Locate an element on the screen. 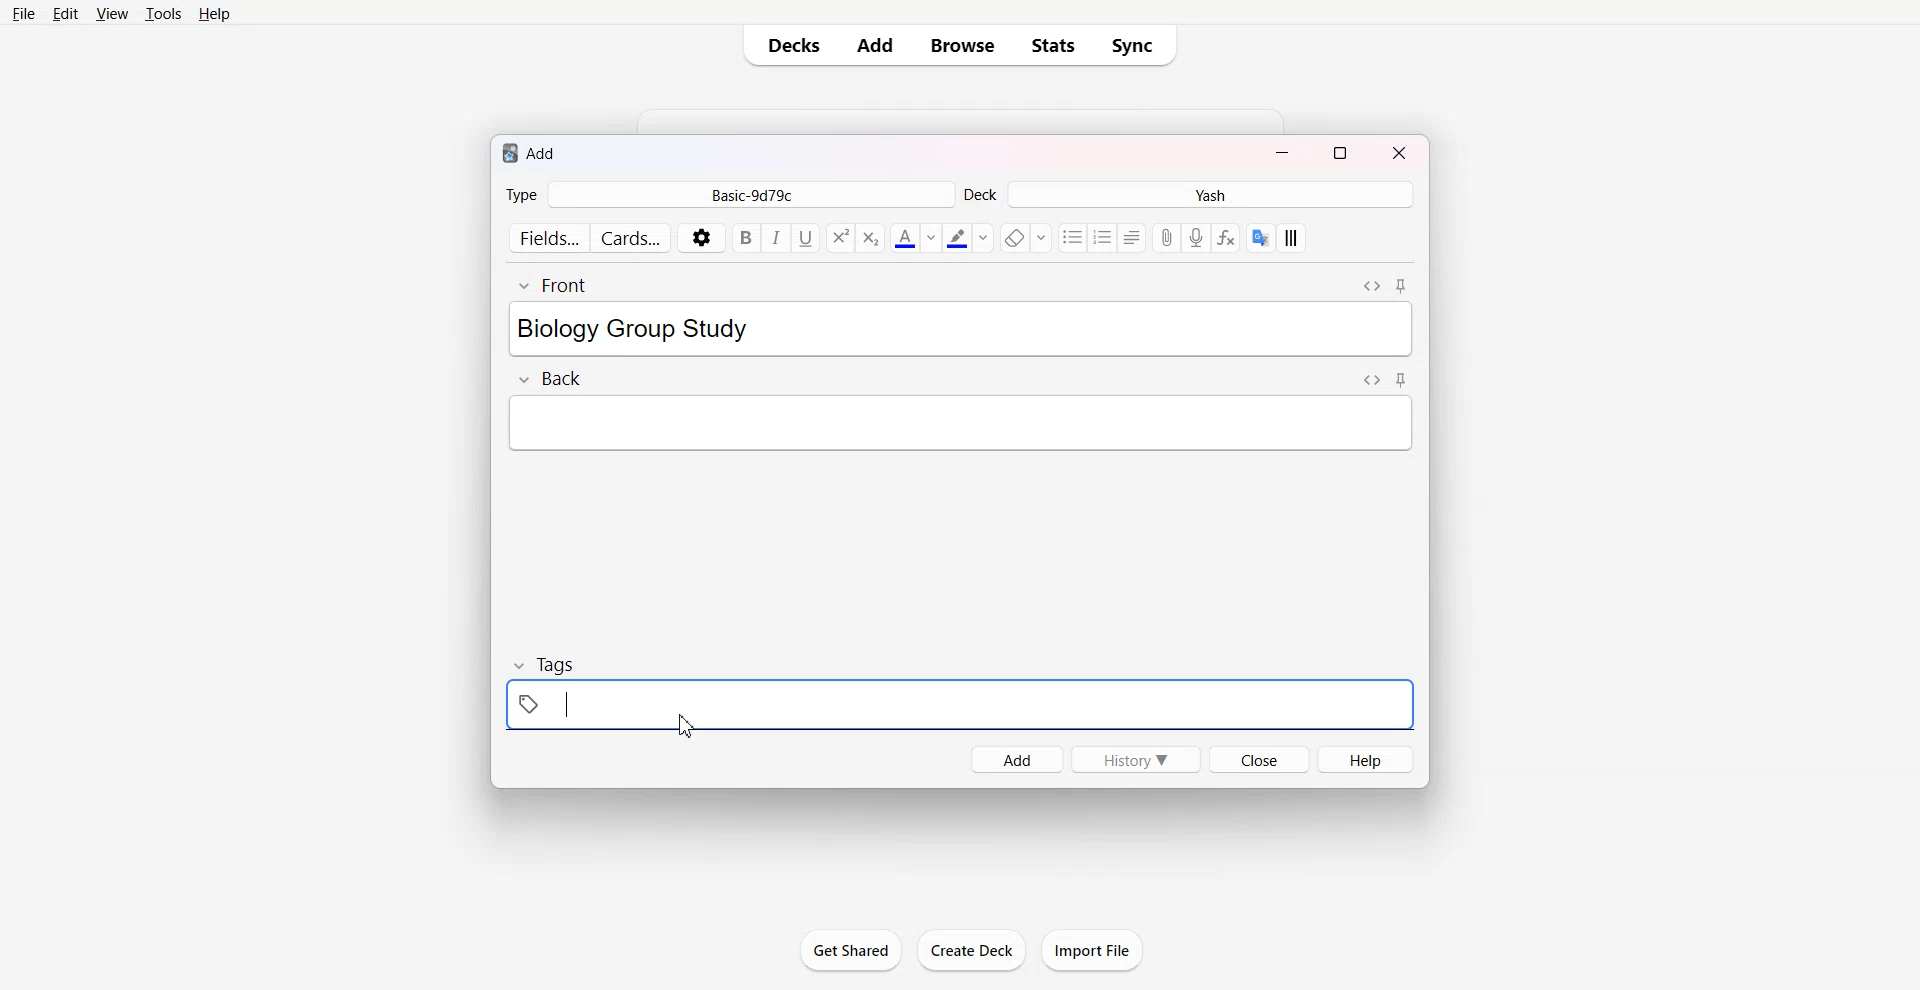 The height and width of the screenshot is (990, 1920). Toggle Sticky is located at coordinates (1400, 286).